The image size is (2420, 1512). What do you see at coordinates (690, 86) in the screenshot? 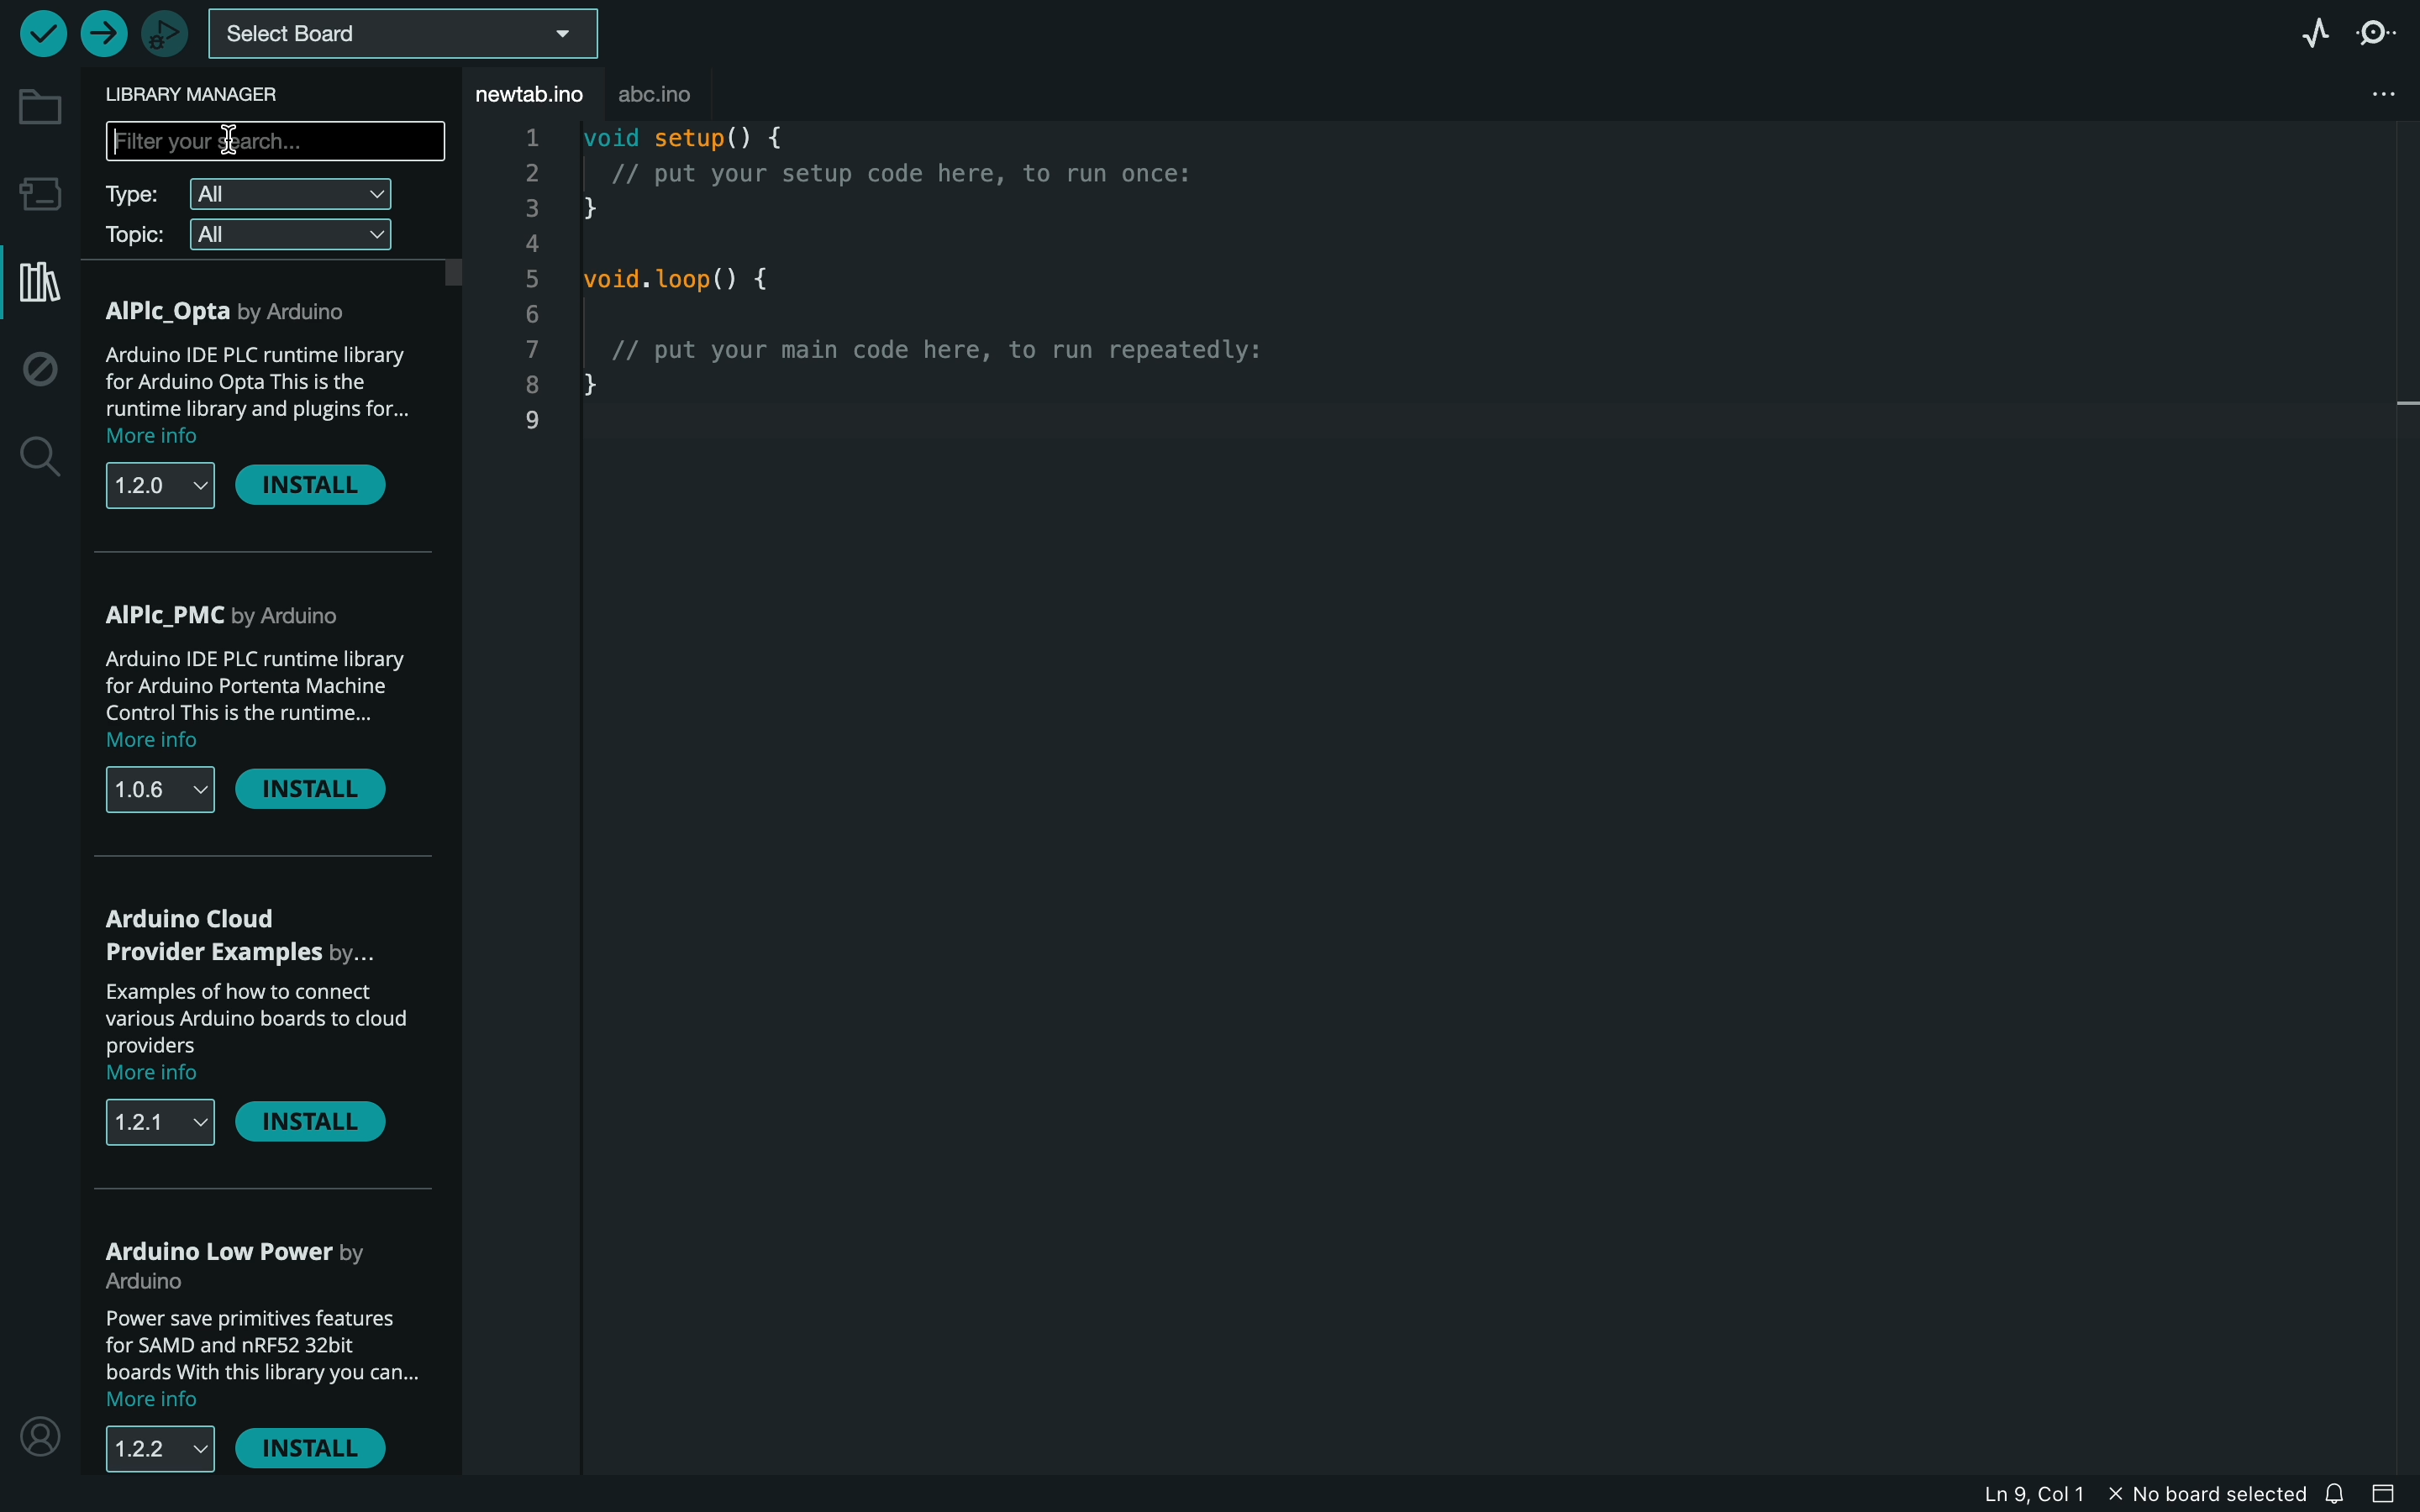
I see `abc` at bounding box center [690, 86].